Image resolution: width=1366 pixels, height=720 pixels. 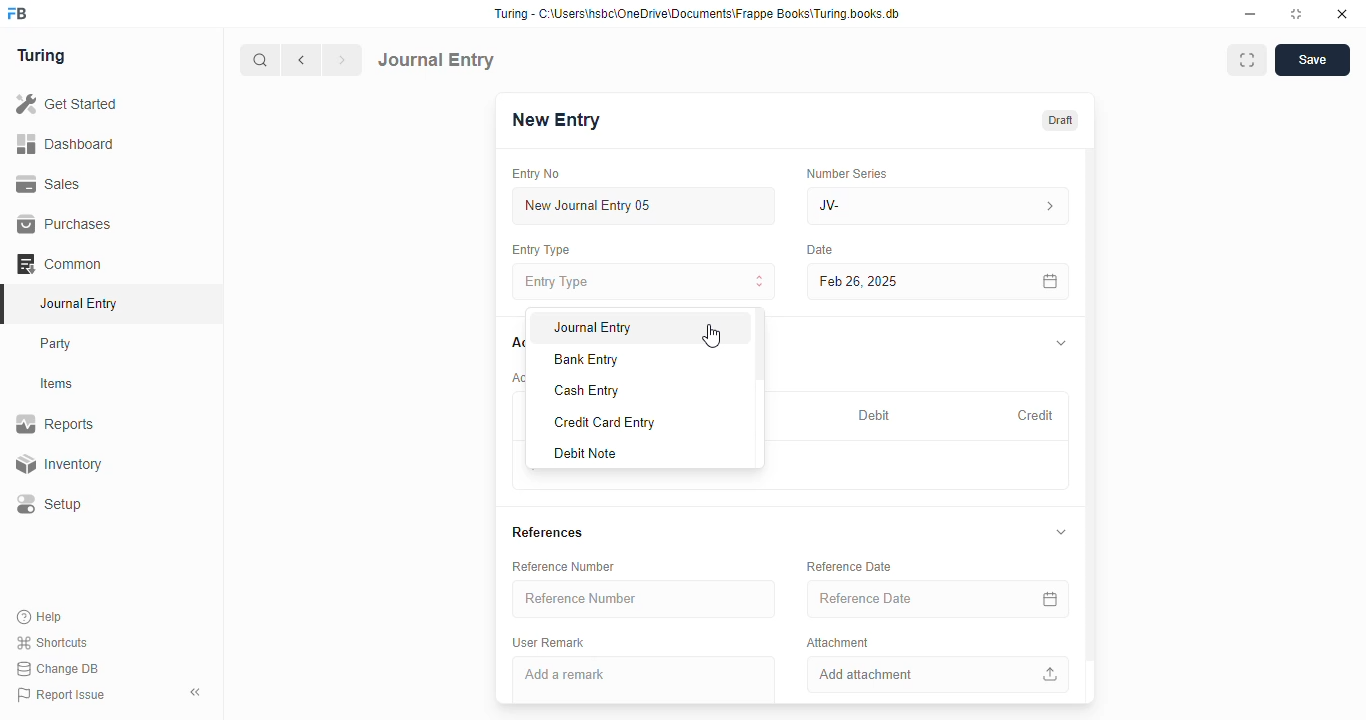 I want to click on add a remark, so click(x=644, y=680).